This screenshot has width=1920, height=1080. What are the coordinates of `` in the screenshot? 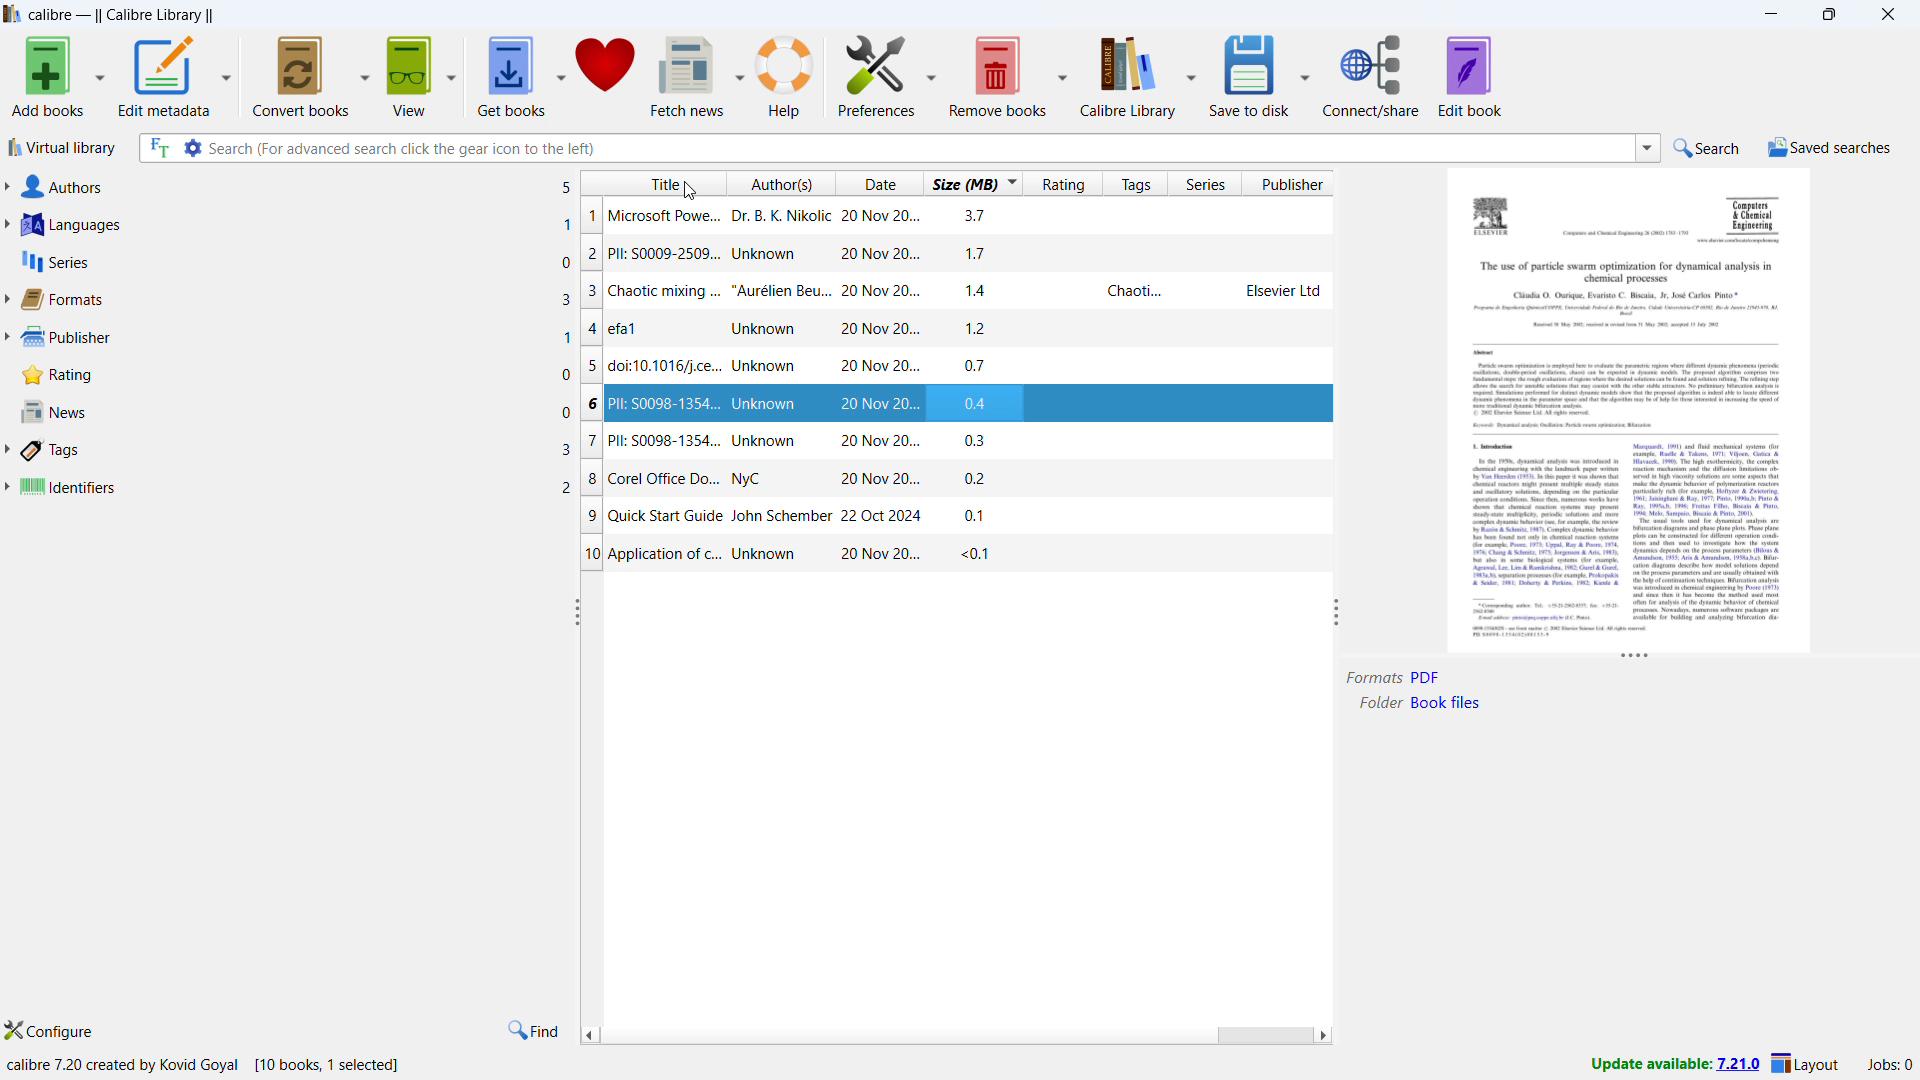 It's located at (1509, 446).